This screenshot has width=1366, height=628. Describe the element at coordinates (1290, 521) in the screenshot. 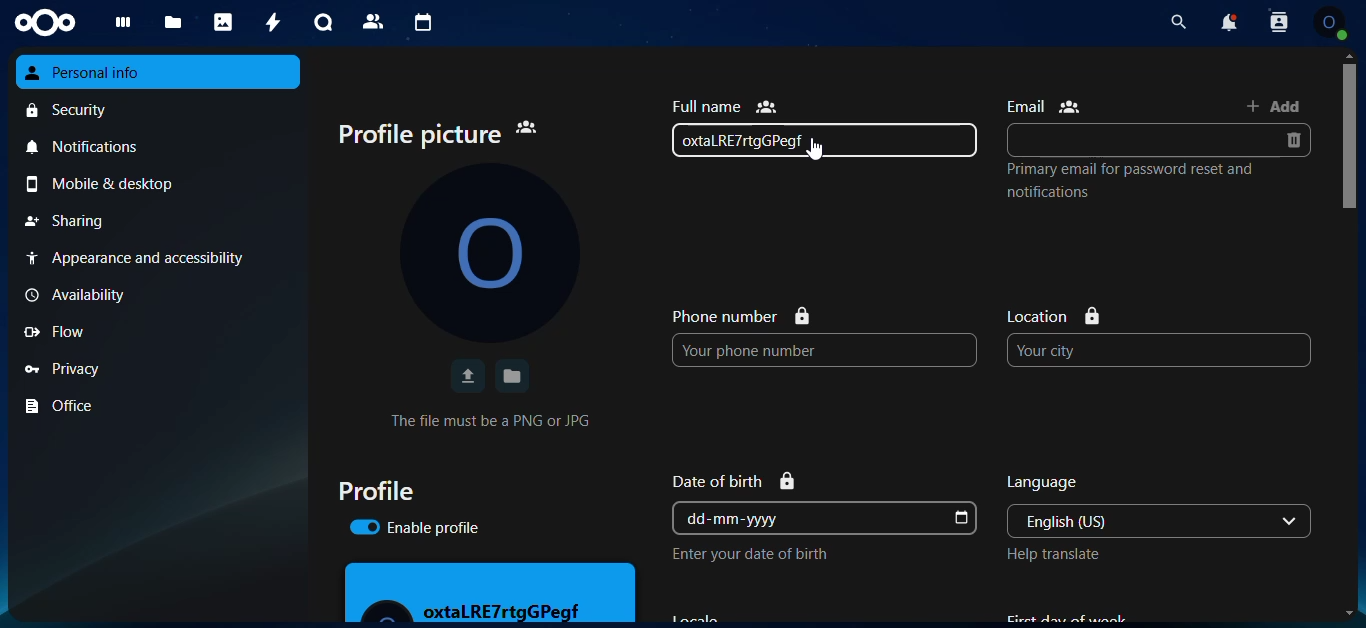

I see `drop down` at that location.